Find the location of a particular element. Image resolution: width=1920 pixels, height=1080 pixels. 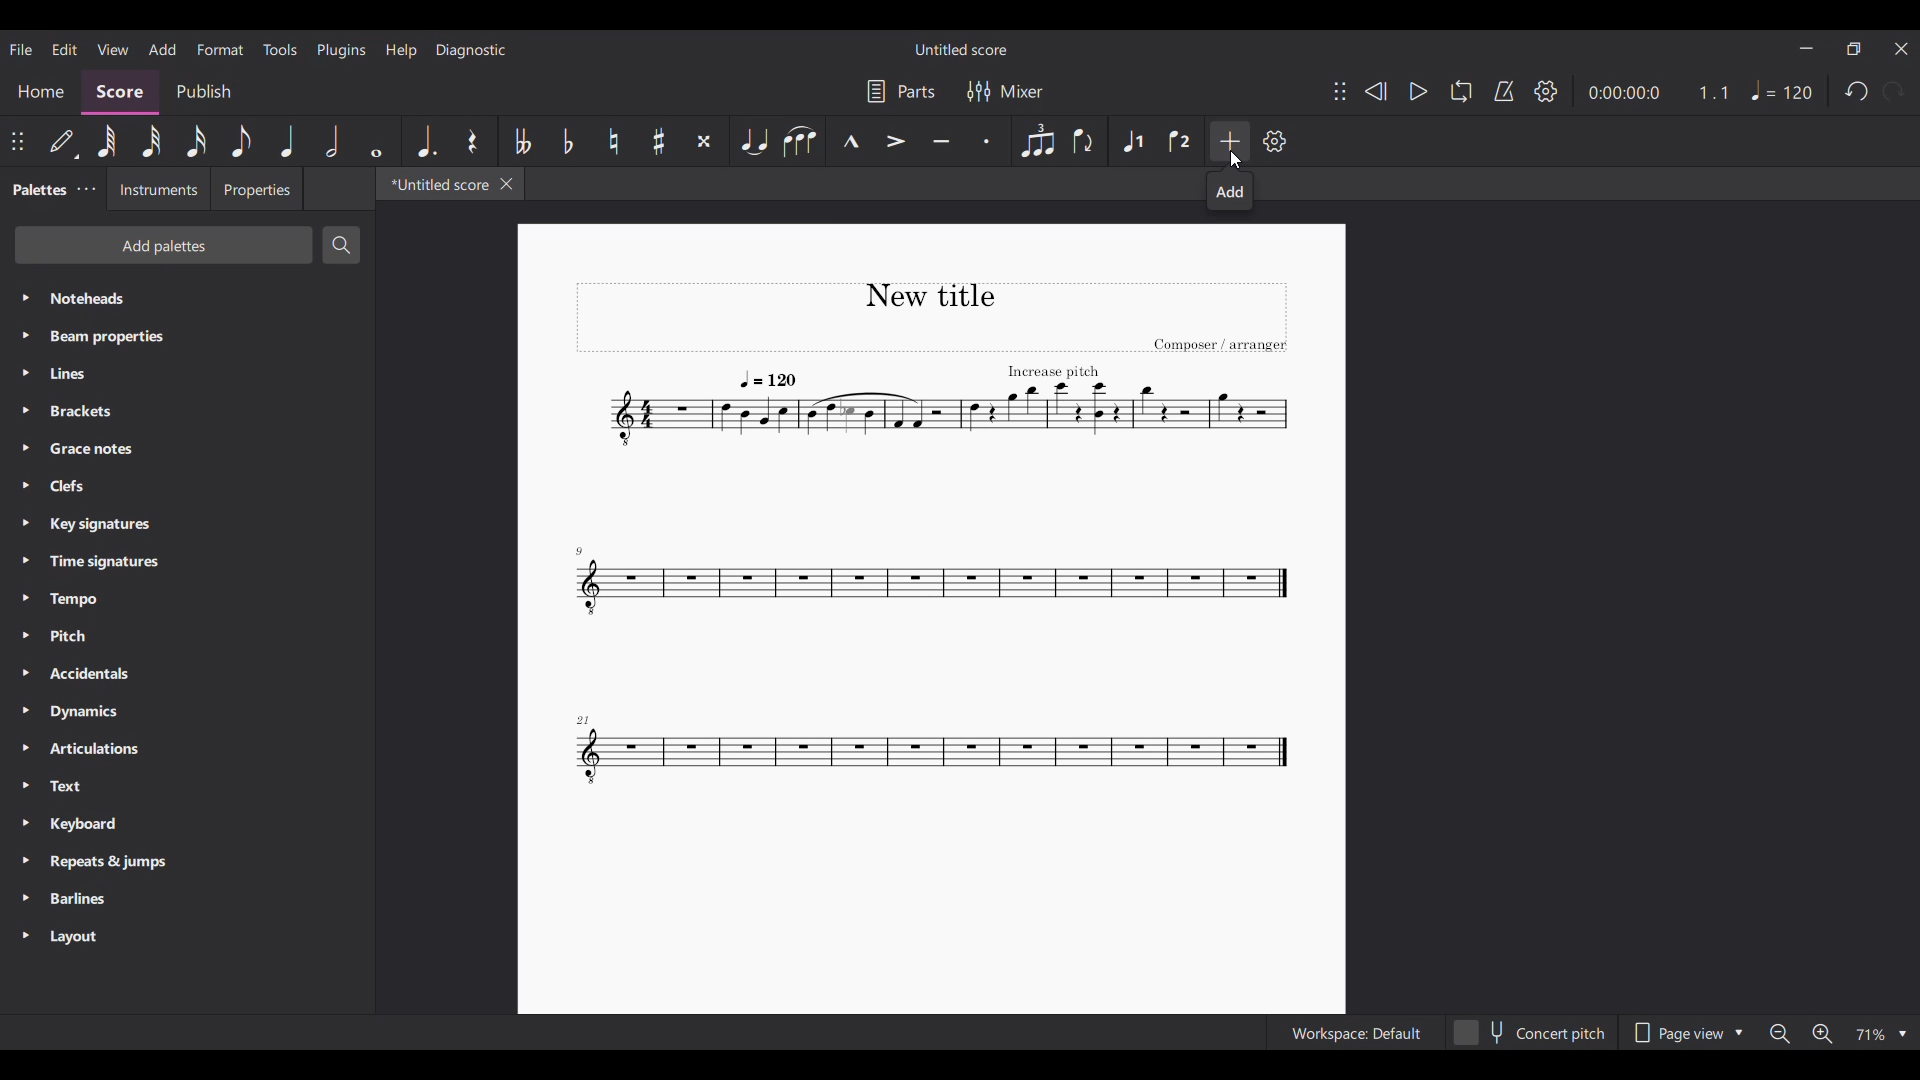

Rewind is located at coordinates (1375, 91).